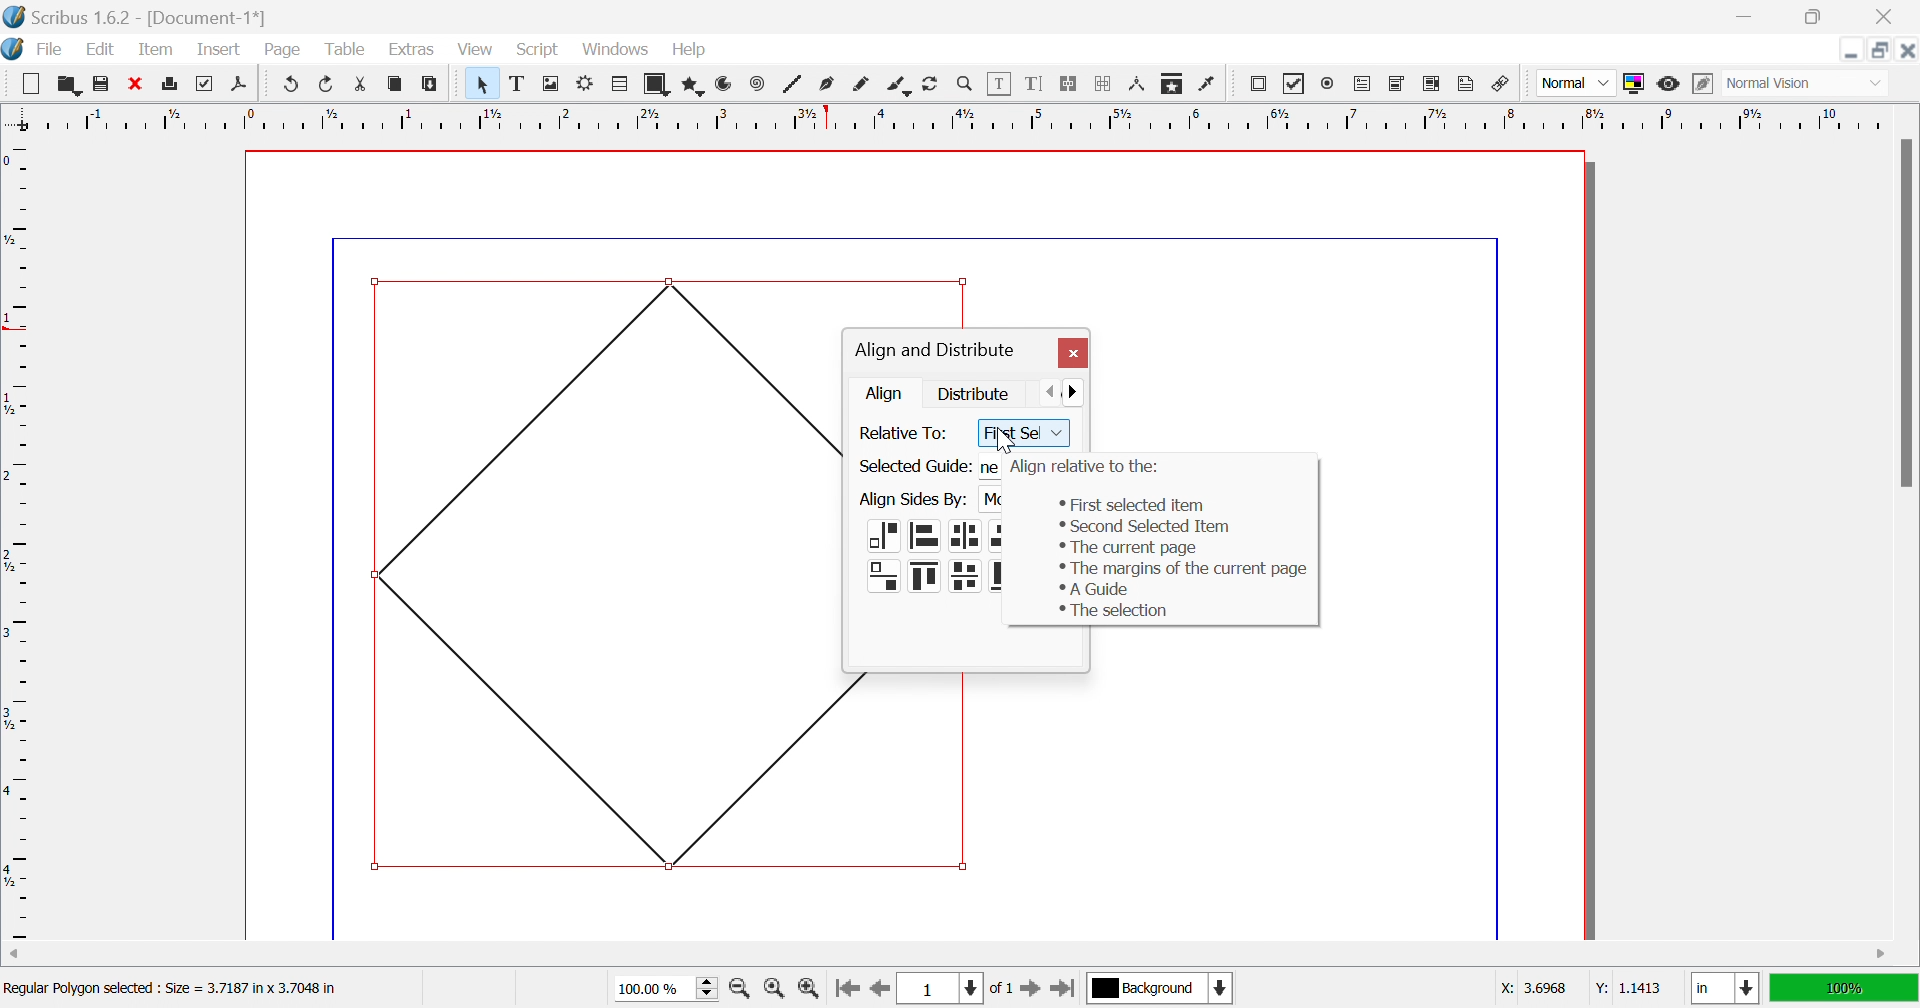 Image resolution: width=1920 pixels, height=1008 pixels. I want to click on Scroll bar, so click(1905, 312).